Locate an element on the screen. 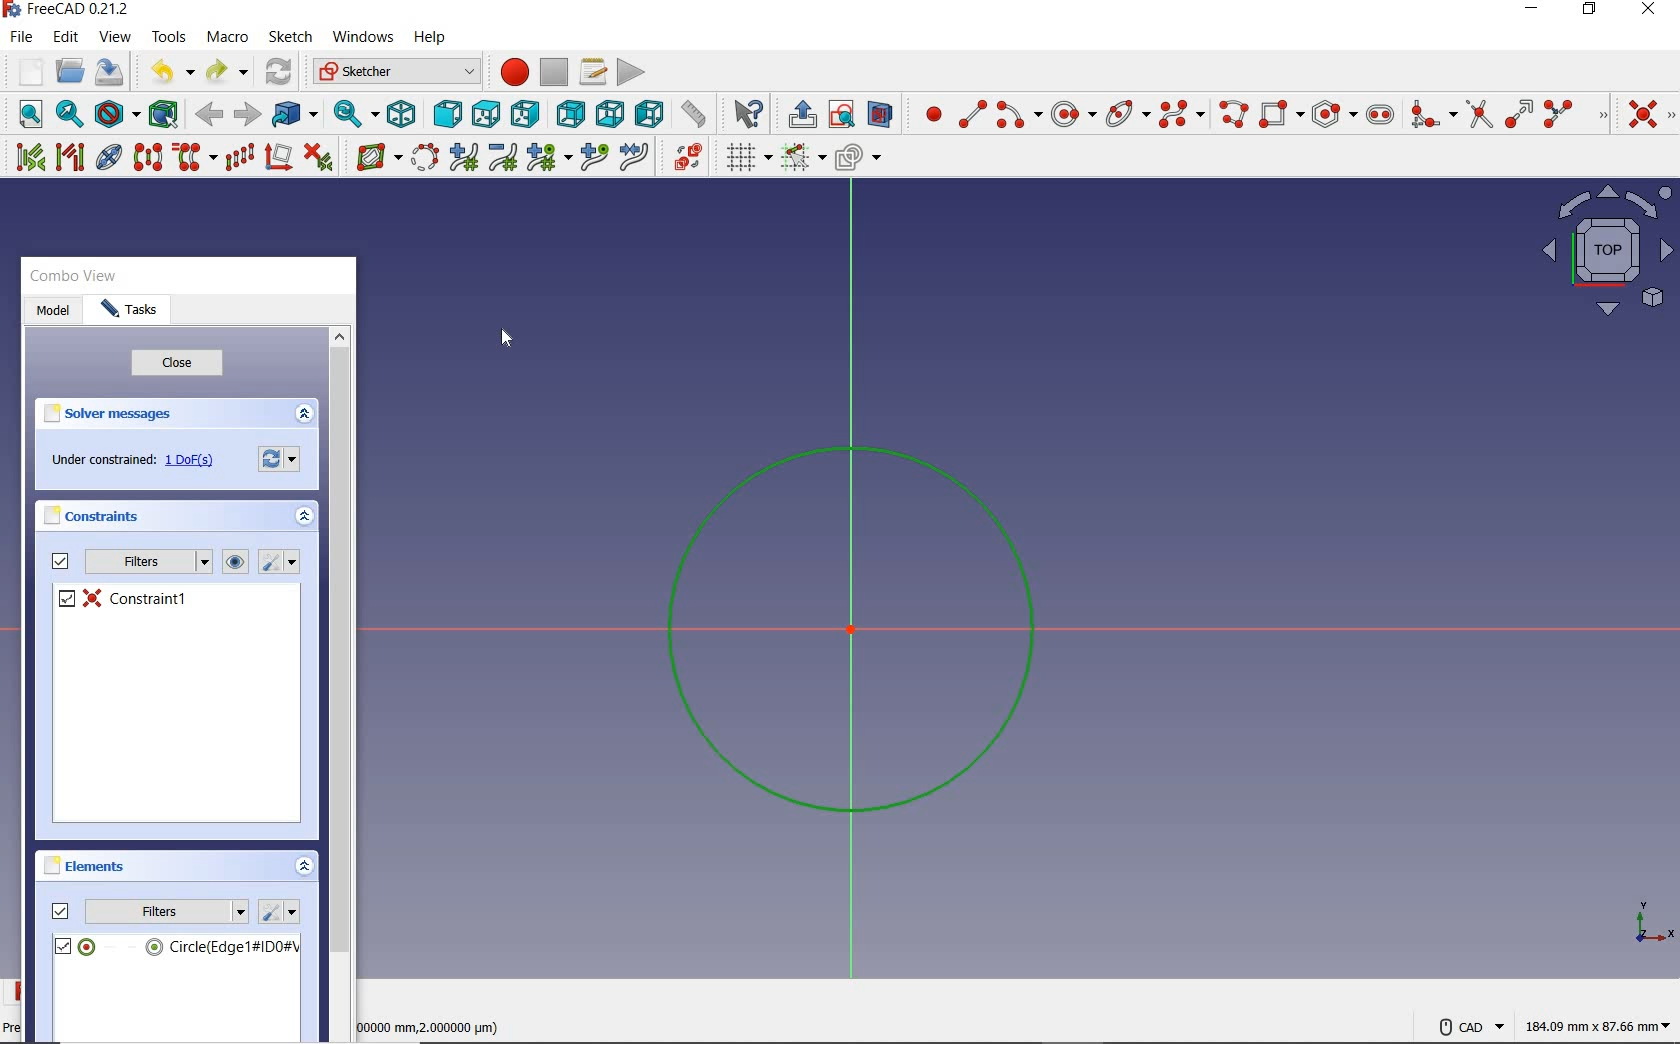  create polyline is located at coordinates (1232, 115).